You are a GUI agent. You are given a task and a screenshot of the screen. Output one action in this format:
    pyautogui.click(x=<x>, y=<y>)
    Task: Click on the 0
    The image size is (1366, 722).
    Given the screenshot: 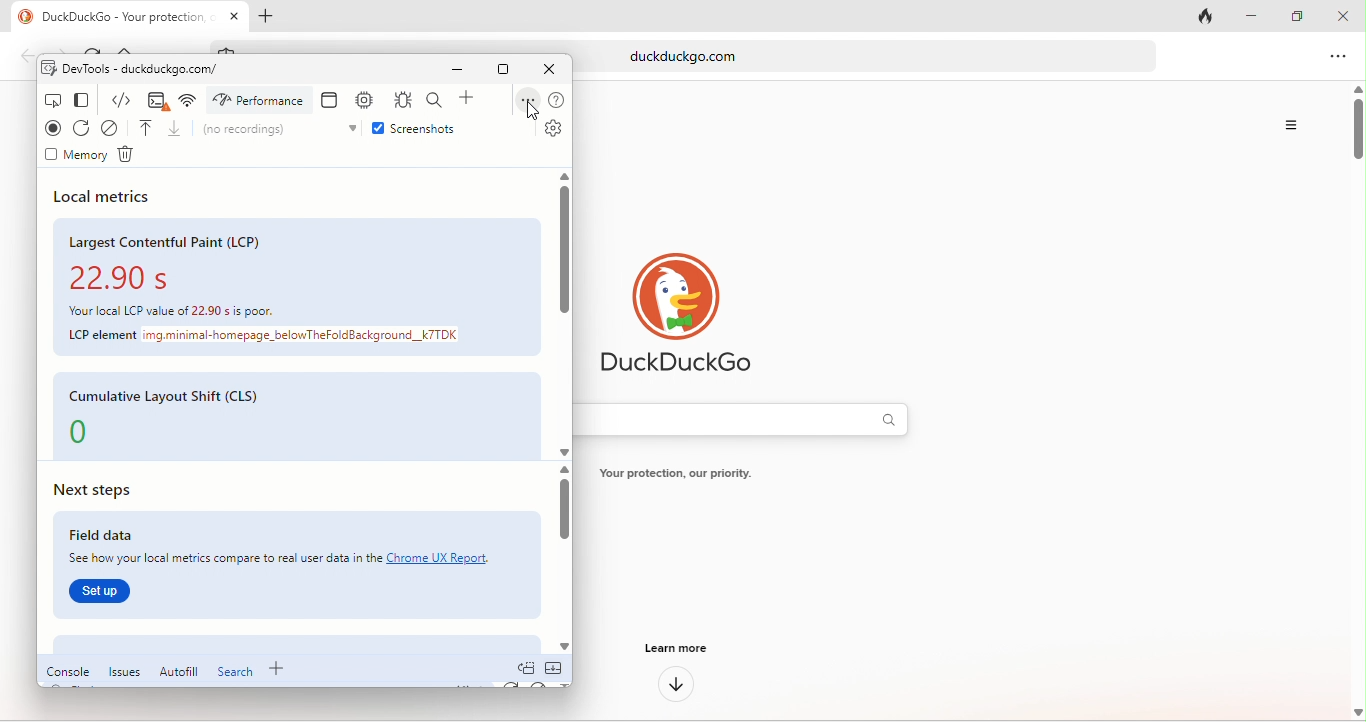 What is the action you would take?
    pyautogui.click(x=92, y=434)
    